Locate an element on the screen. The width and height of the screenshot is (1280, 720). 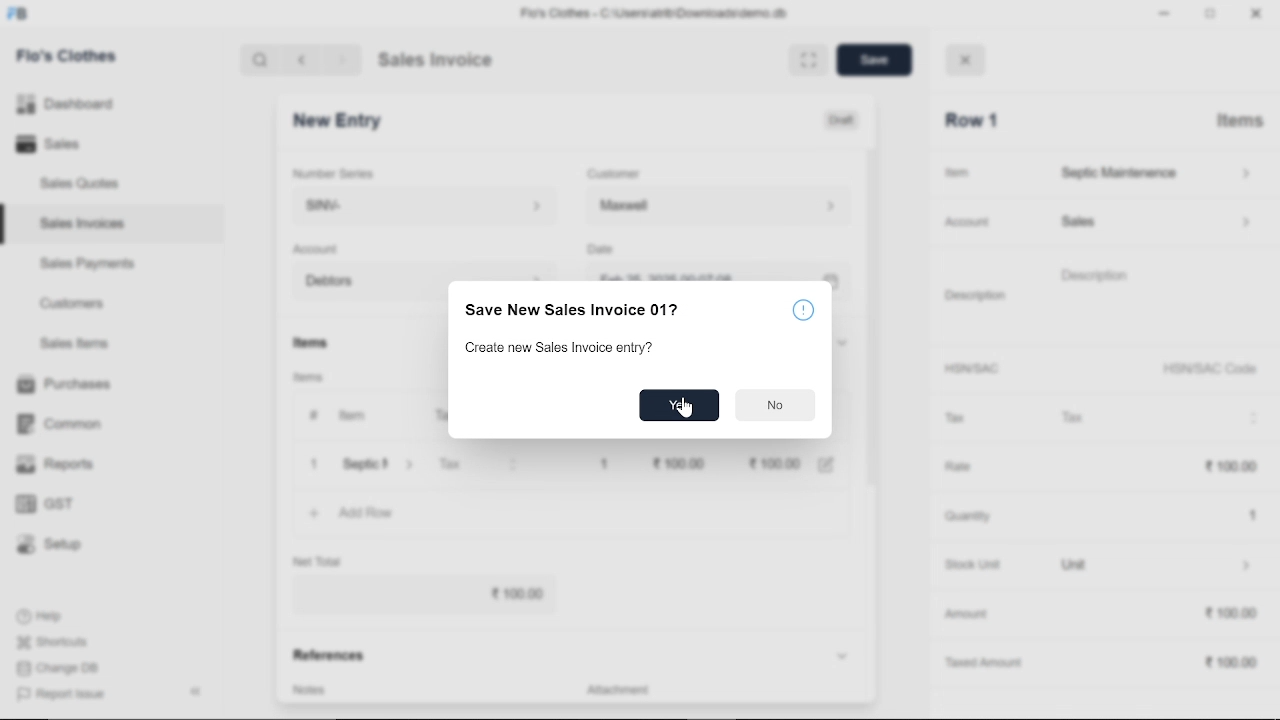
cursor is located at coordinates (687, 410).